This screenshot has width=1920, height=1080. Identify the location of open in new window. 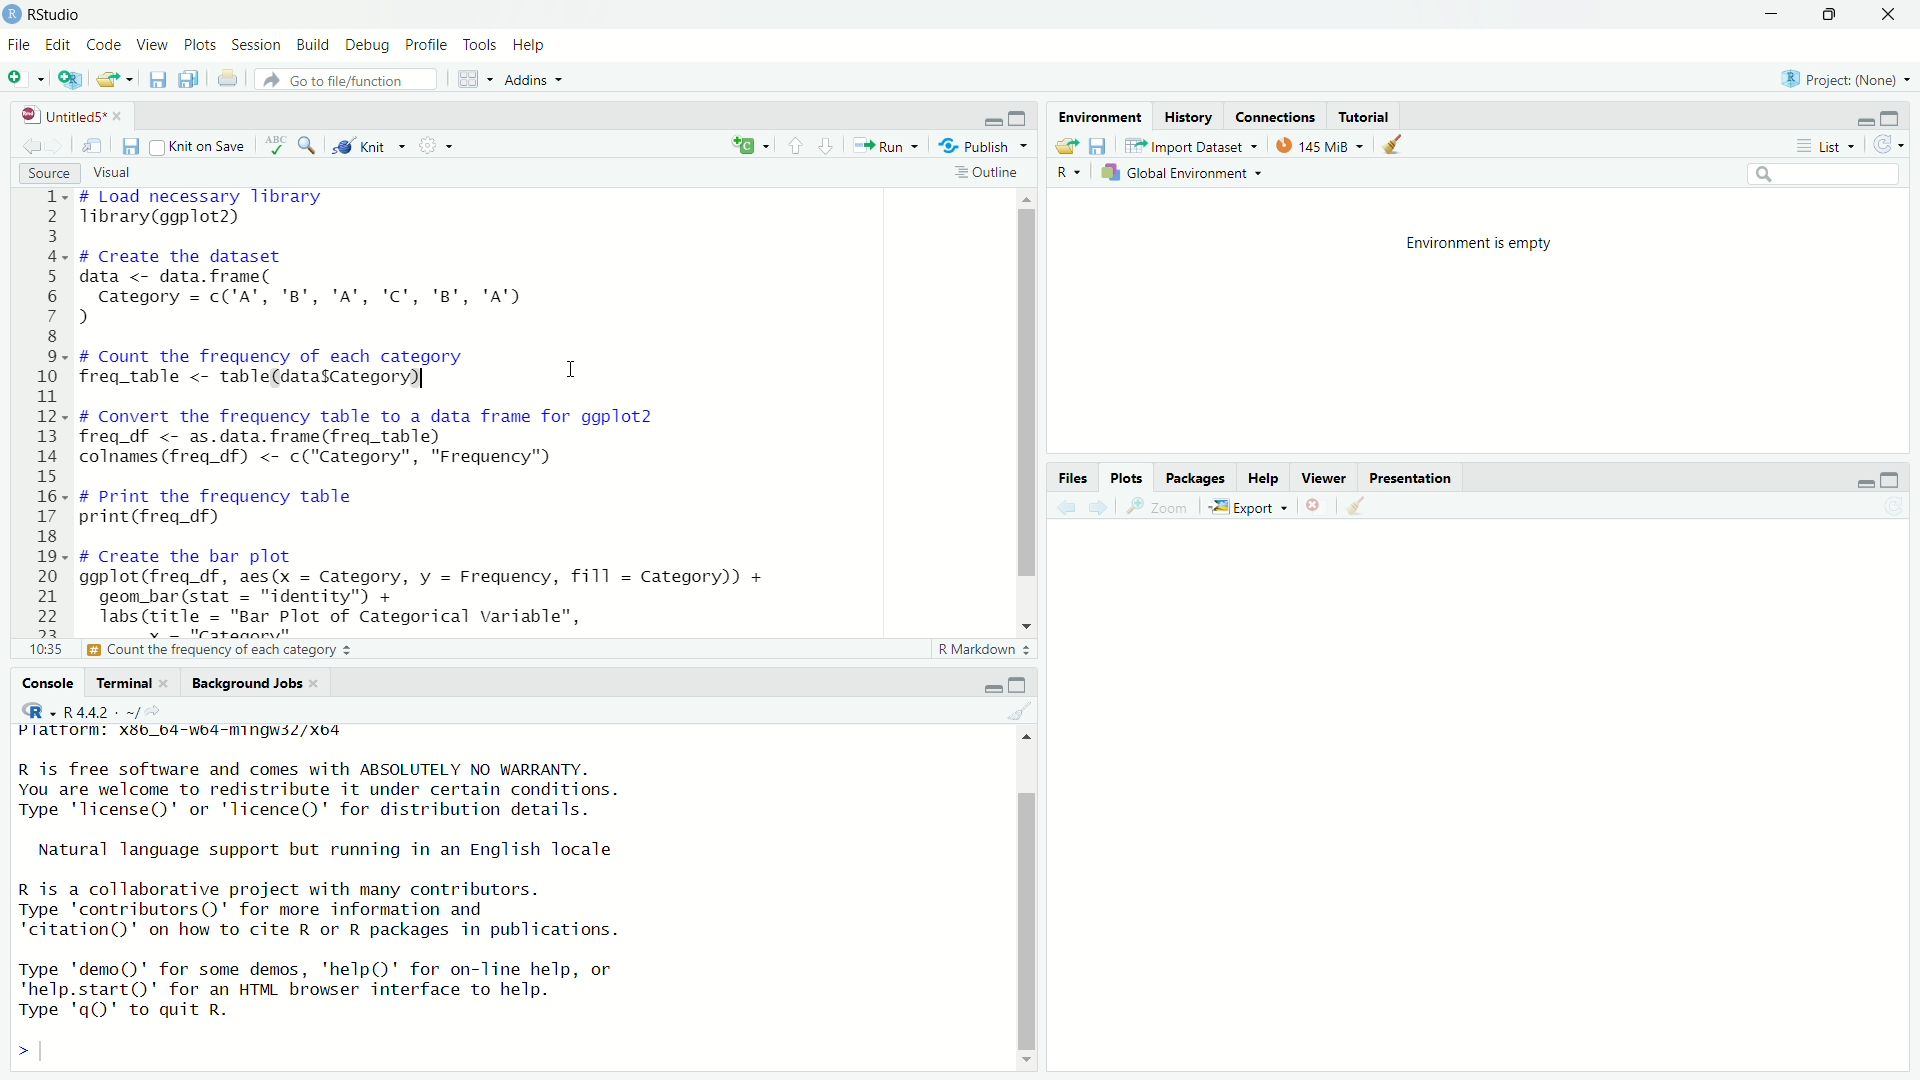
(68, 81).